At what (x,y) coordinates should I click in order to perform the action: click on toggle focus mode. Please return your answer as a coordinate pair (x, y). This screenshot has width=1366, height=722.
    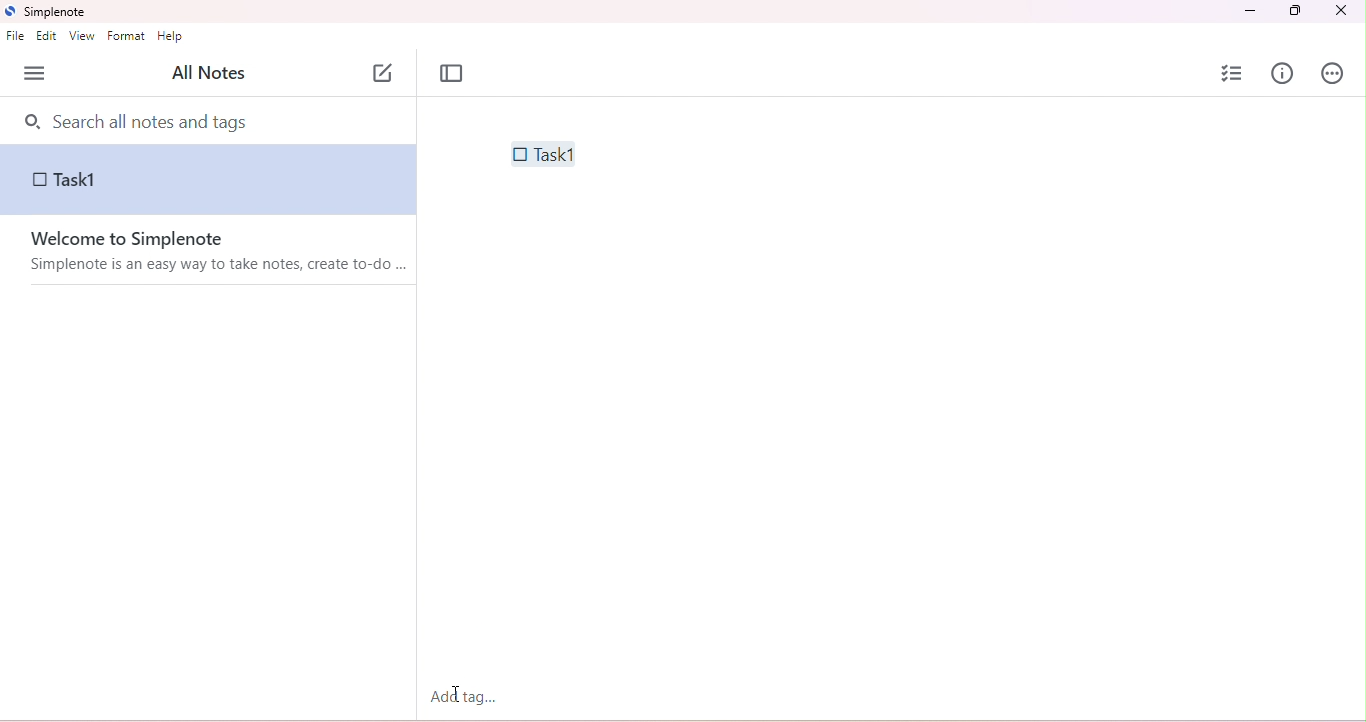
    Looking at the image, I should click on (452, 74).